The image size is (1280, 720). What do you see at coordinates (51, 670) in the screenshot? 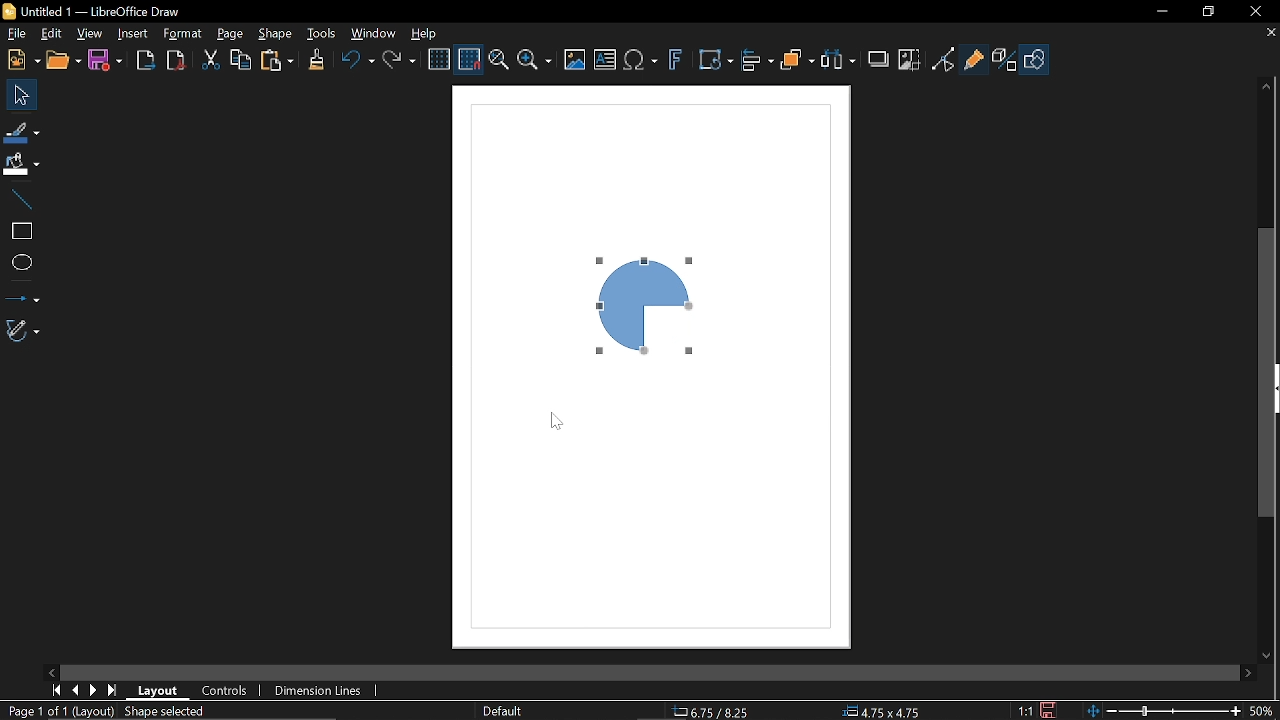
I see `Move left` at bounding box center [51, 670].